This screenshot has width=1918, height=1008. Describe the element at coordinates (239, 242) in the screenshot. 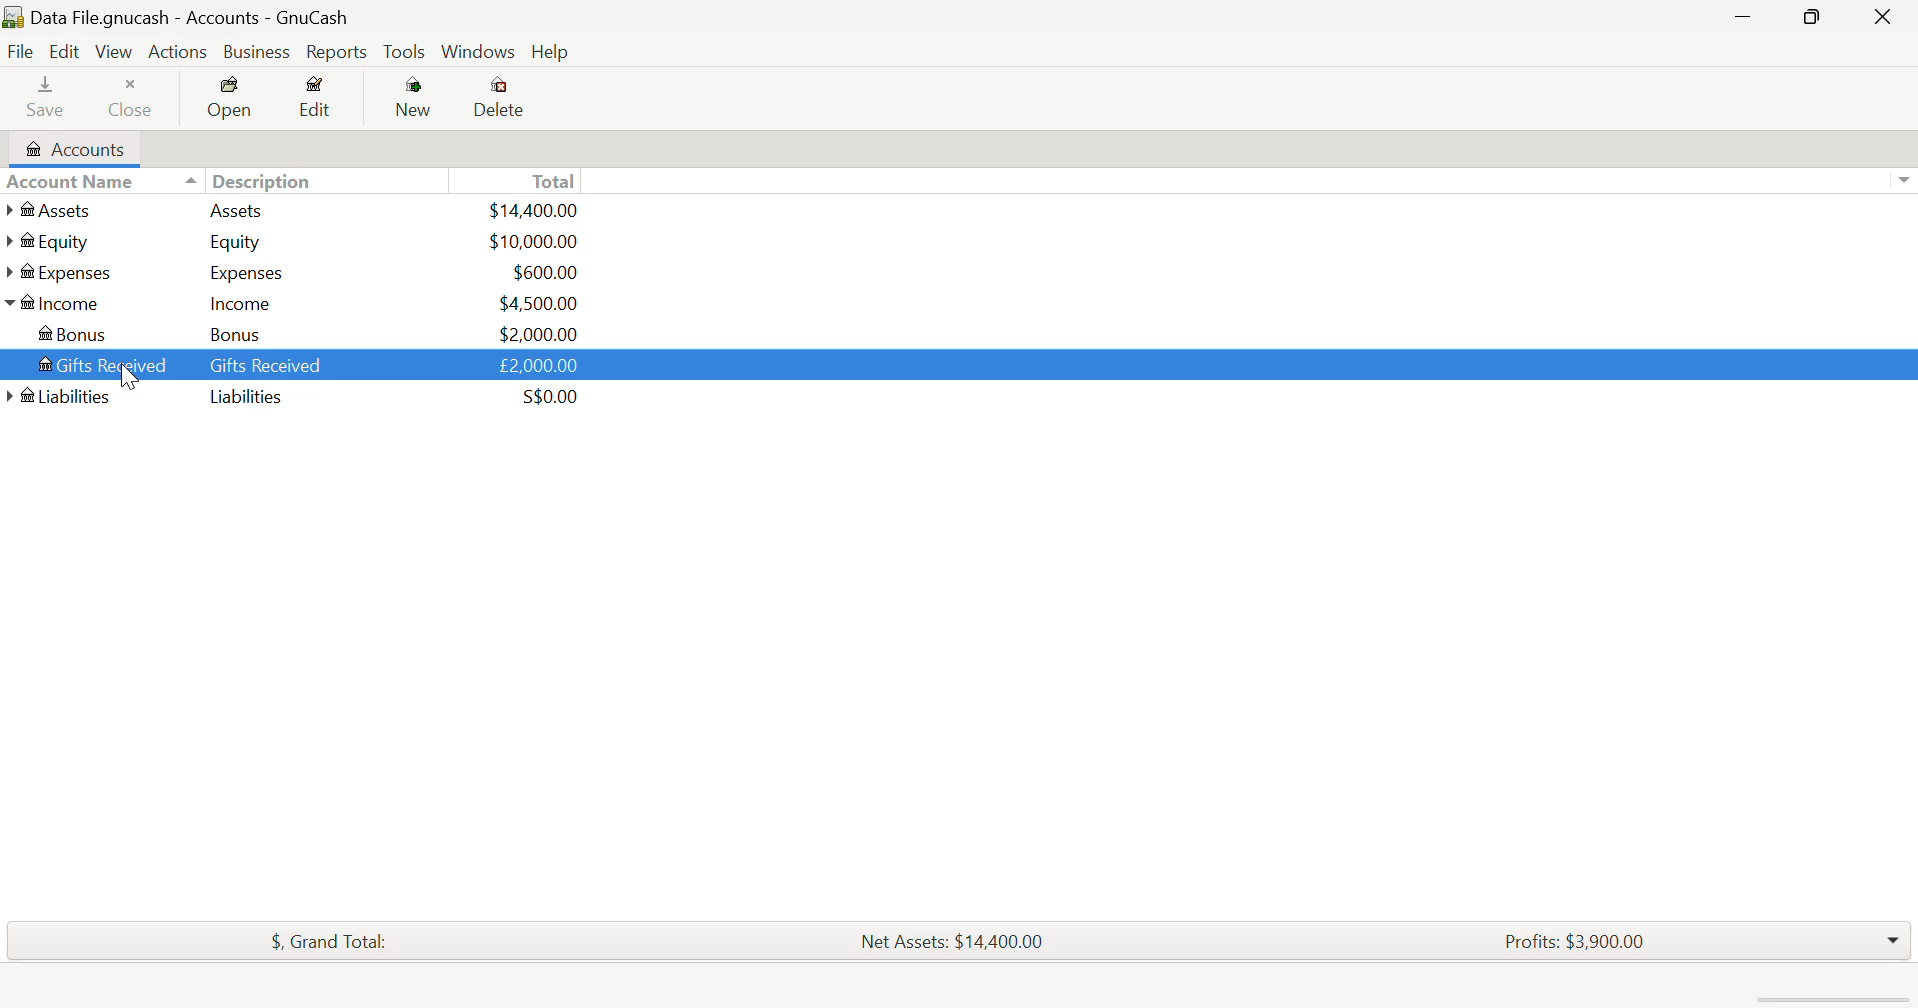

I see `Equity` at that location.